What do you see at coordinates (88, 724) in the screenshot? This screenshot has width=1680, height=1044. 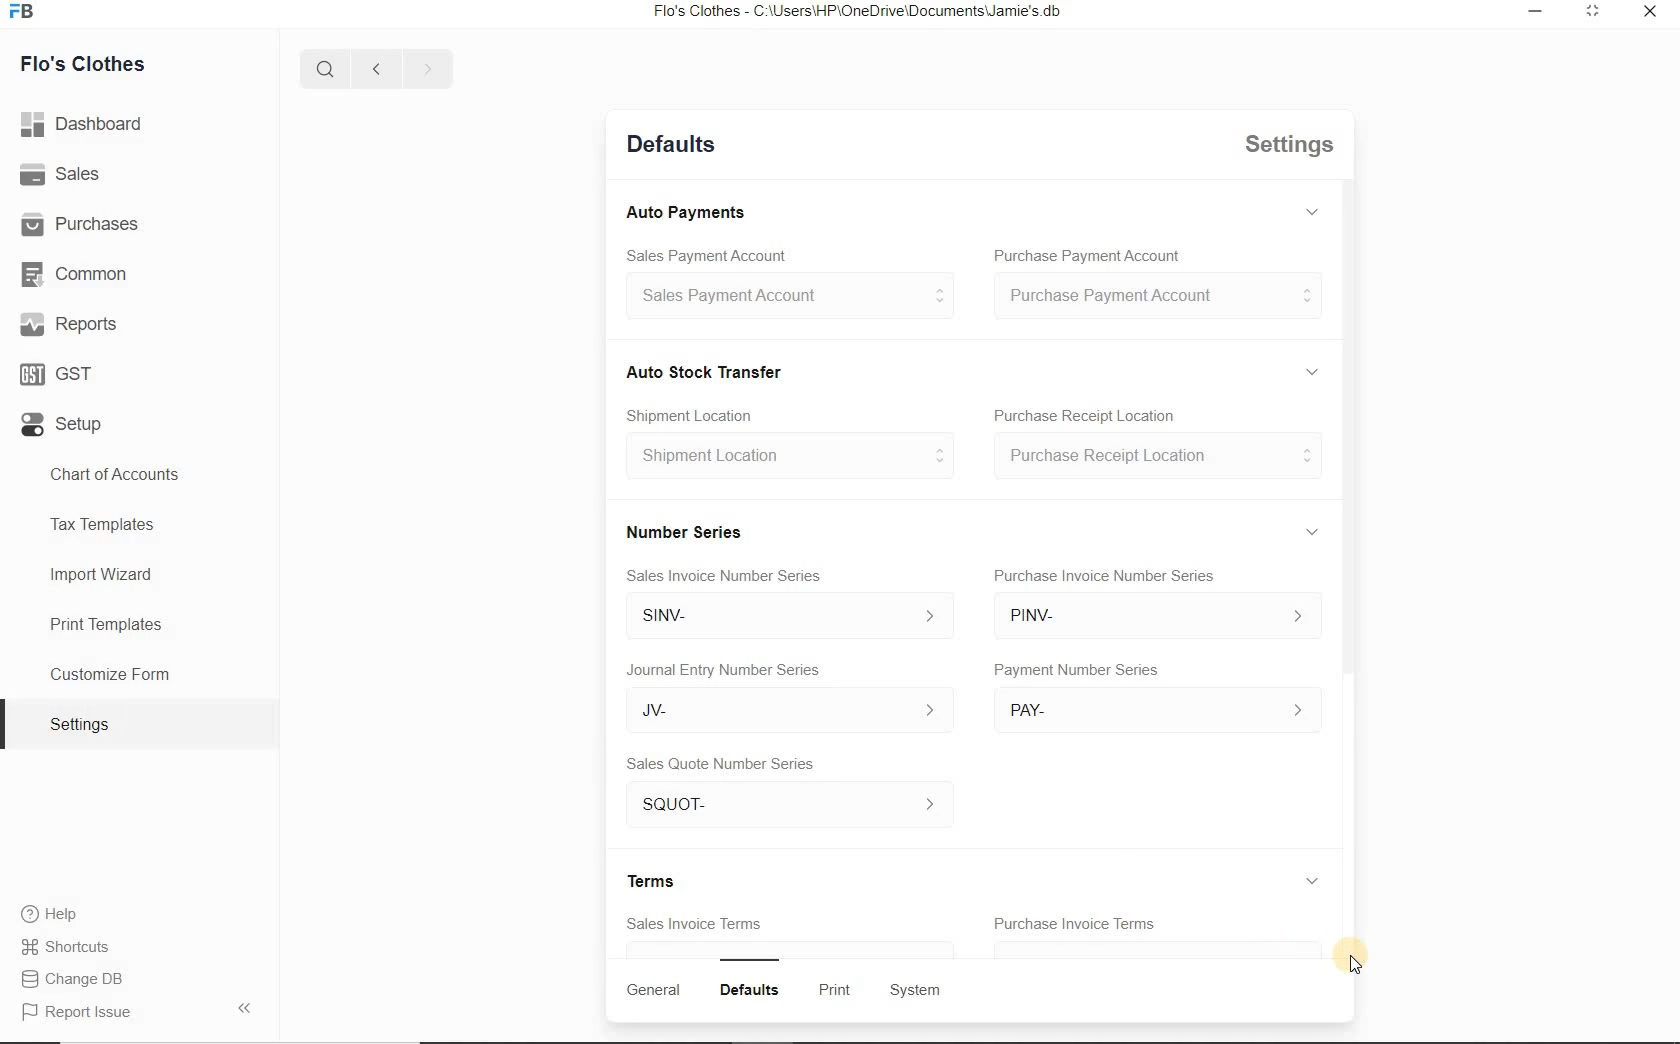 I see `Settings` at bounding box center [88, 724].